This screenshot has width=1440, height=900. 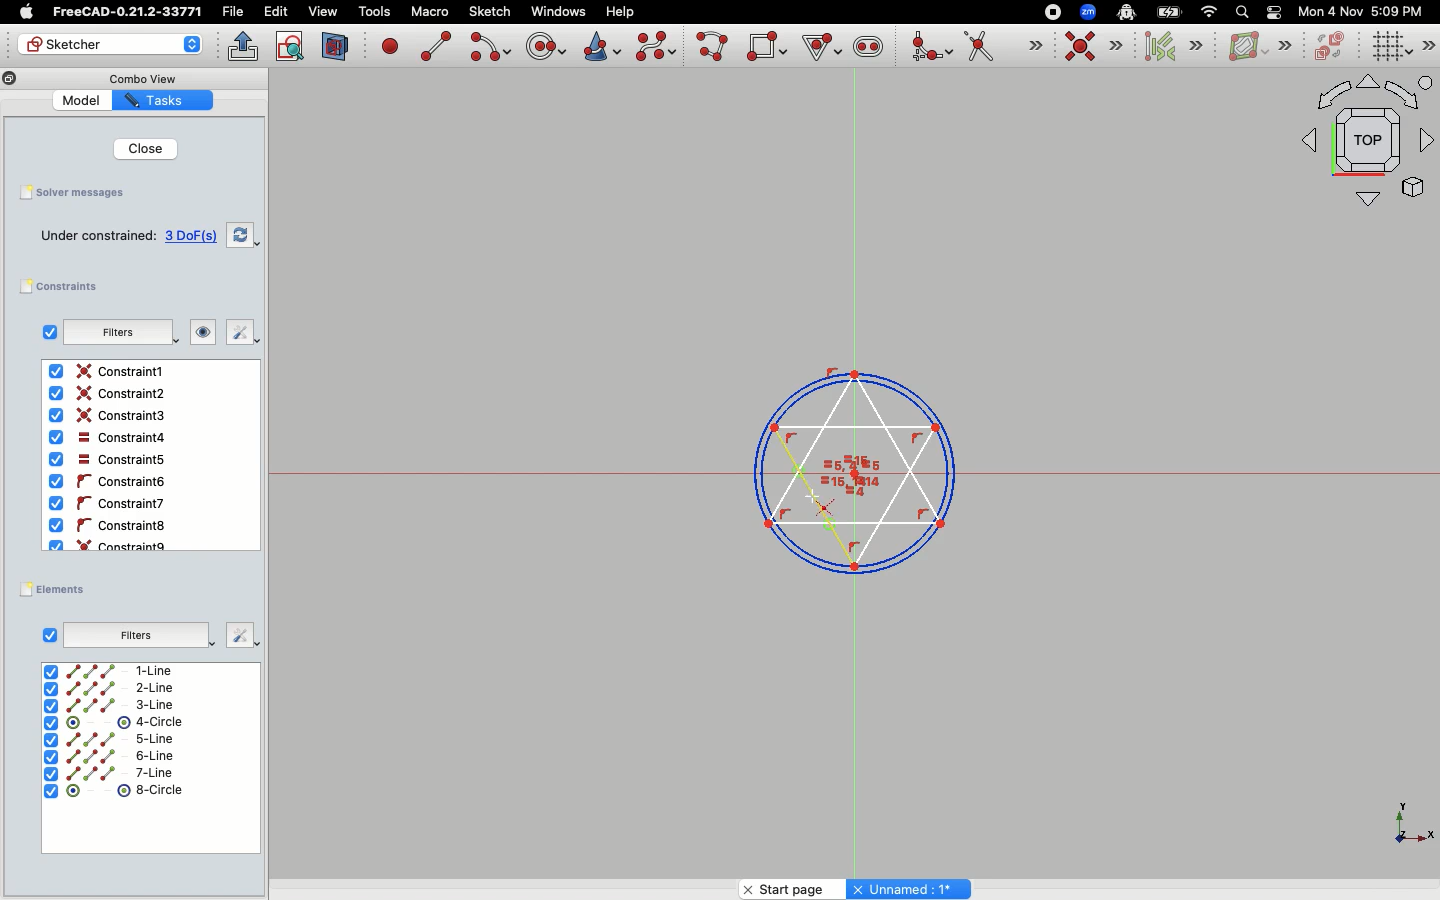 I want to click on Create slot, so click(x=867, y=49).